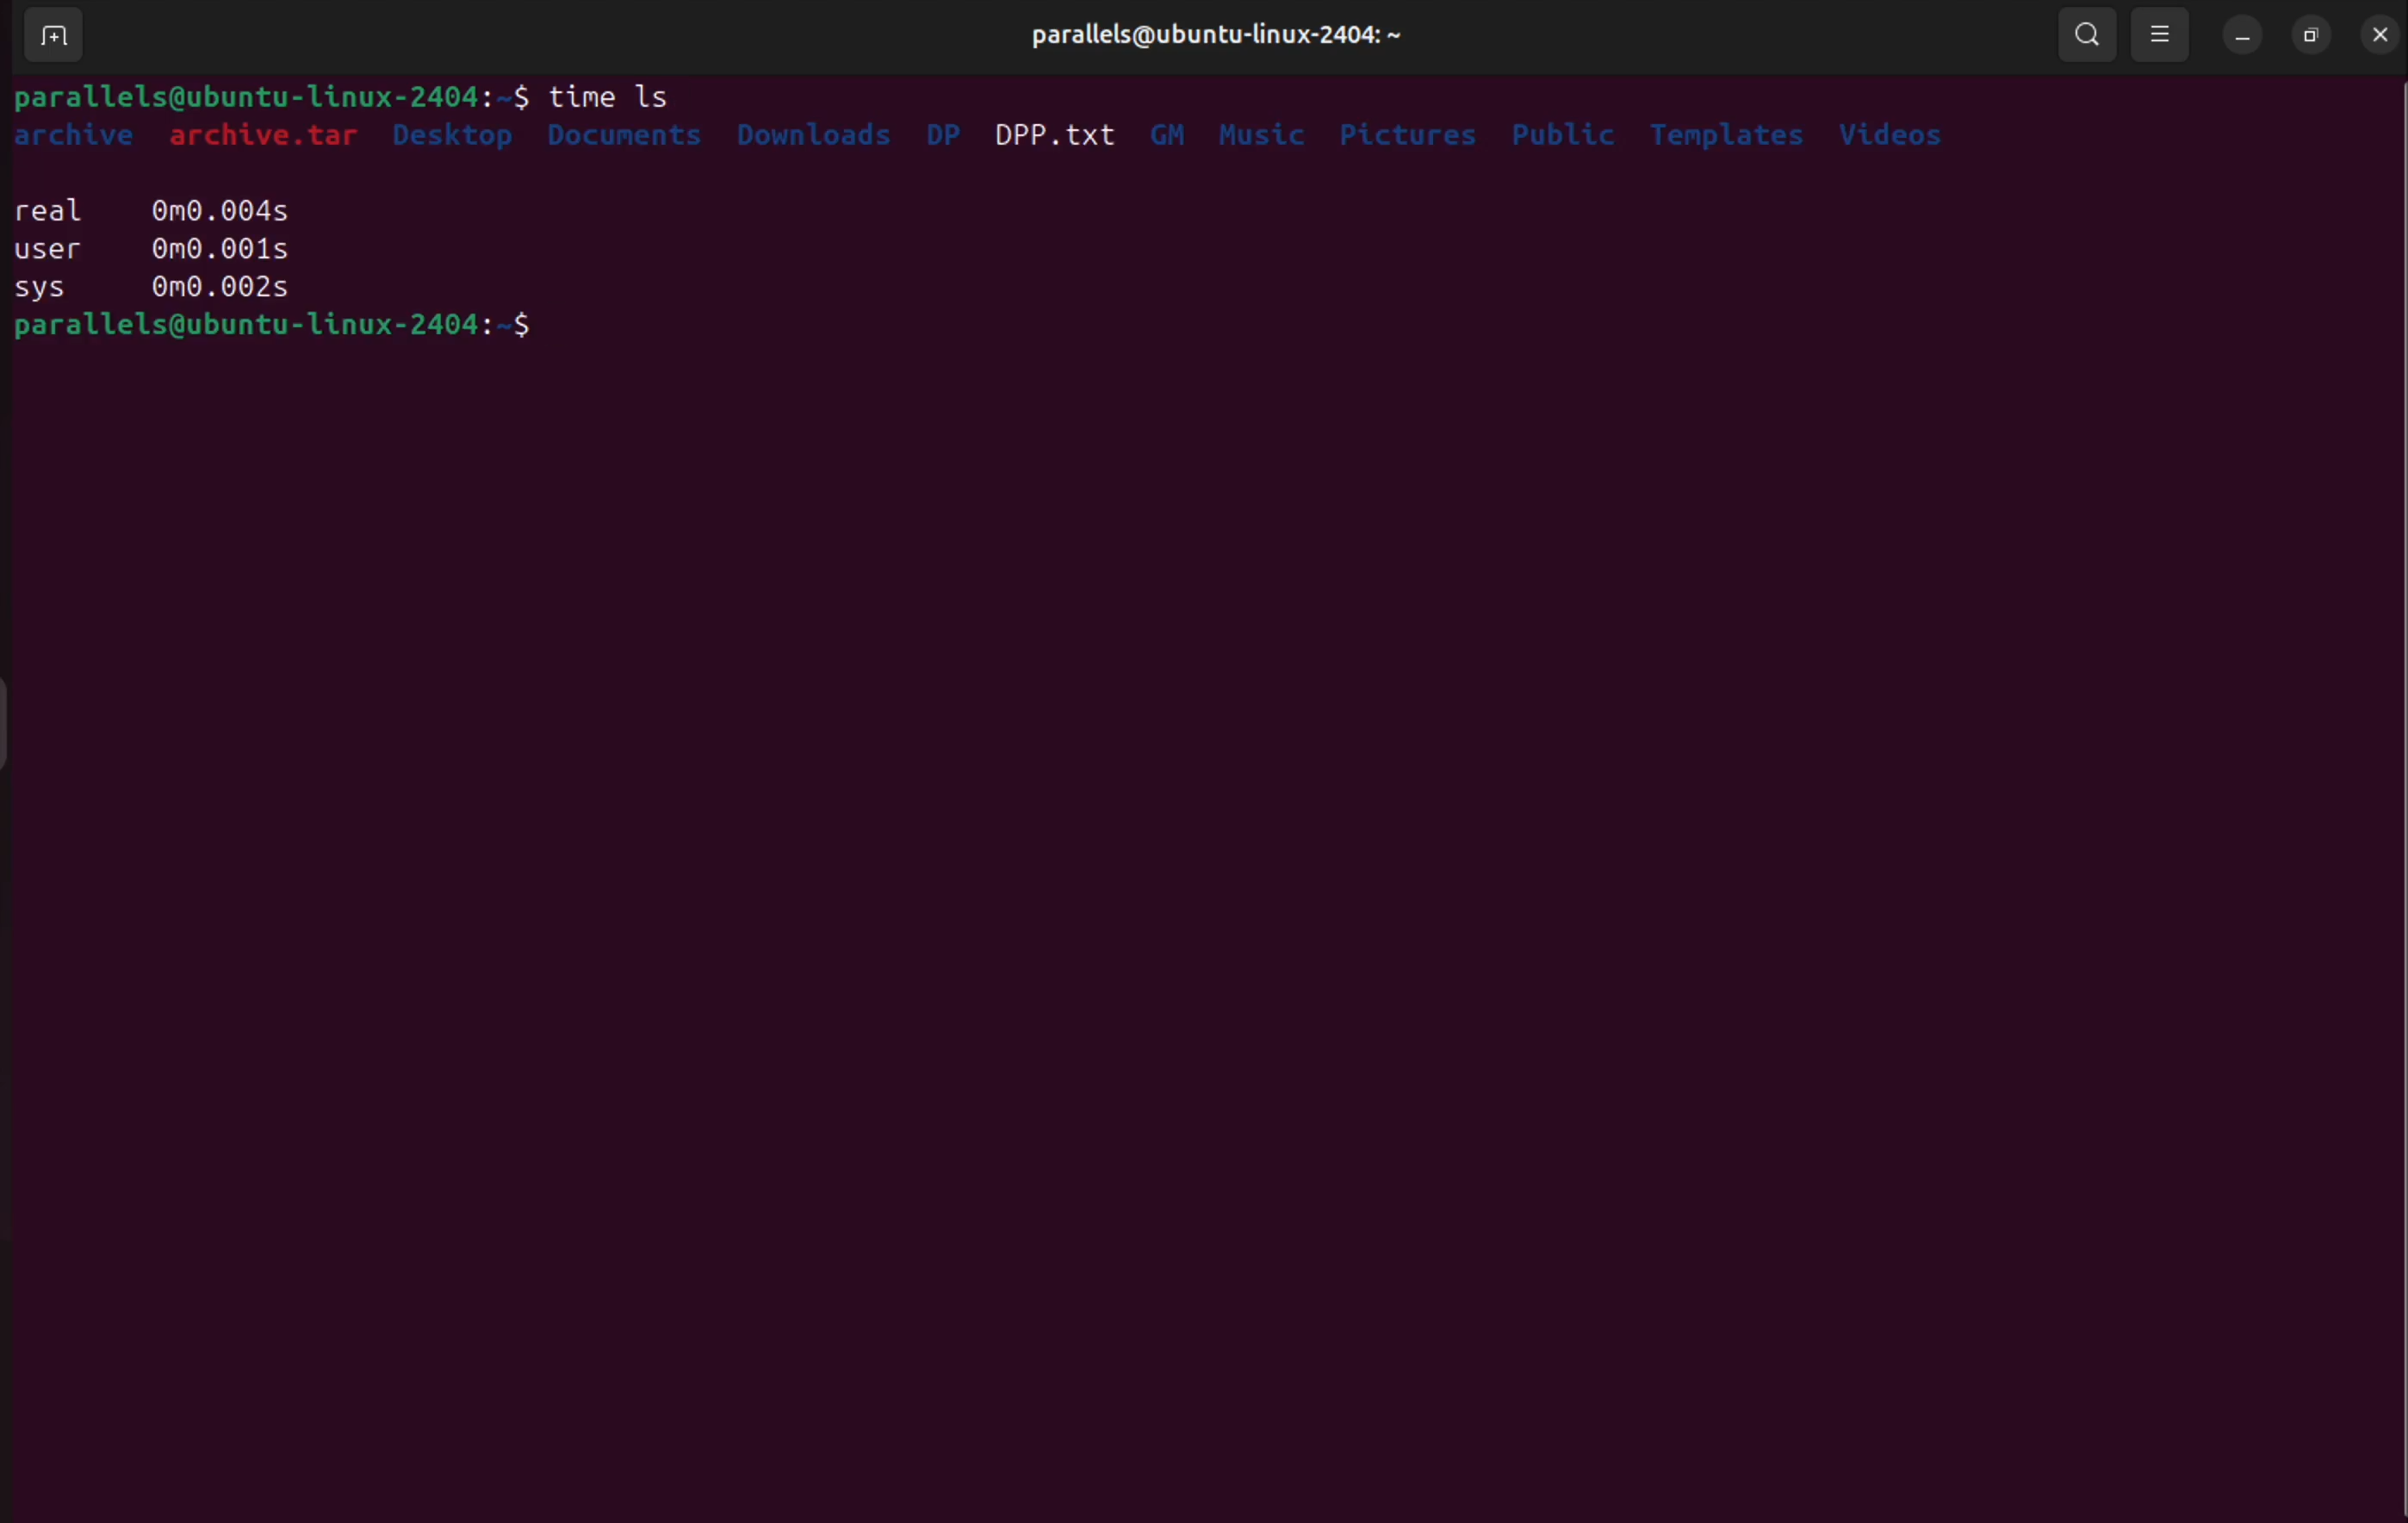 The height and width of the screenshot is (1523, 2408). I want to click on Templates, so click(1731, 133).